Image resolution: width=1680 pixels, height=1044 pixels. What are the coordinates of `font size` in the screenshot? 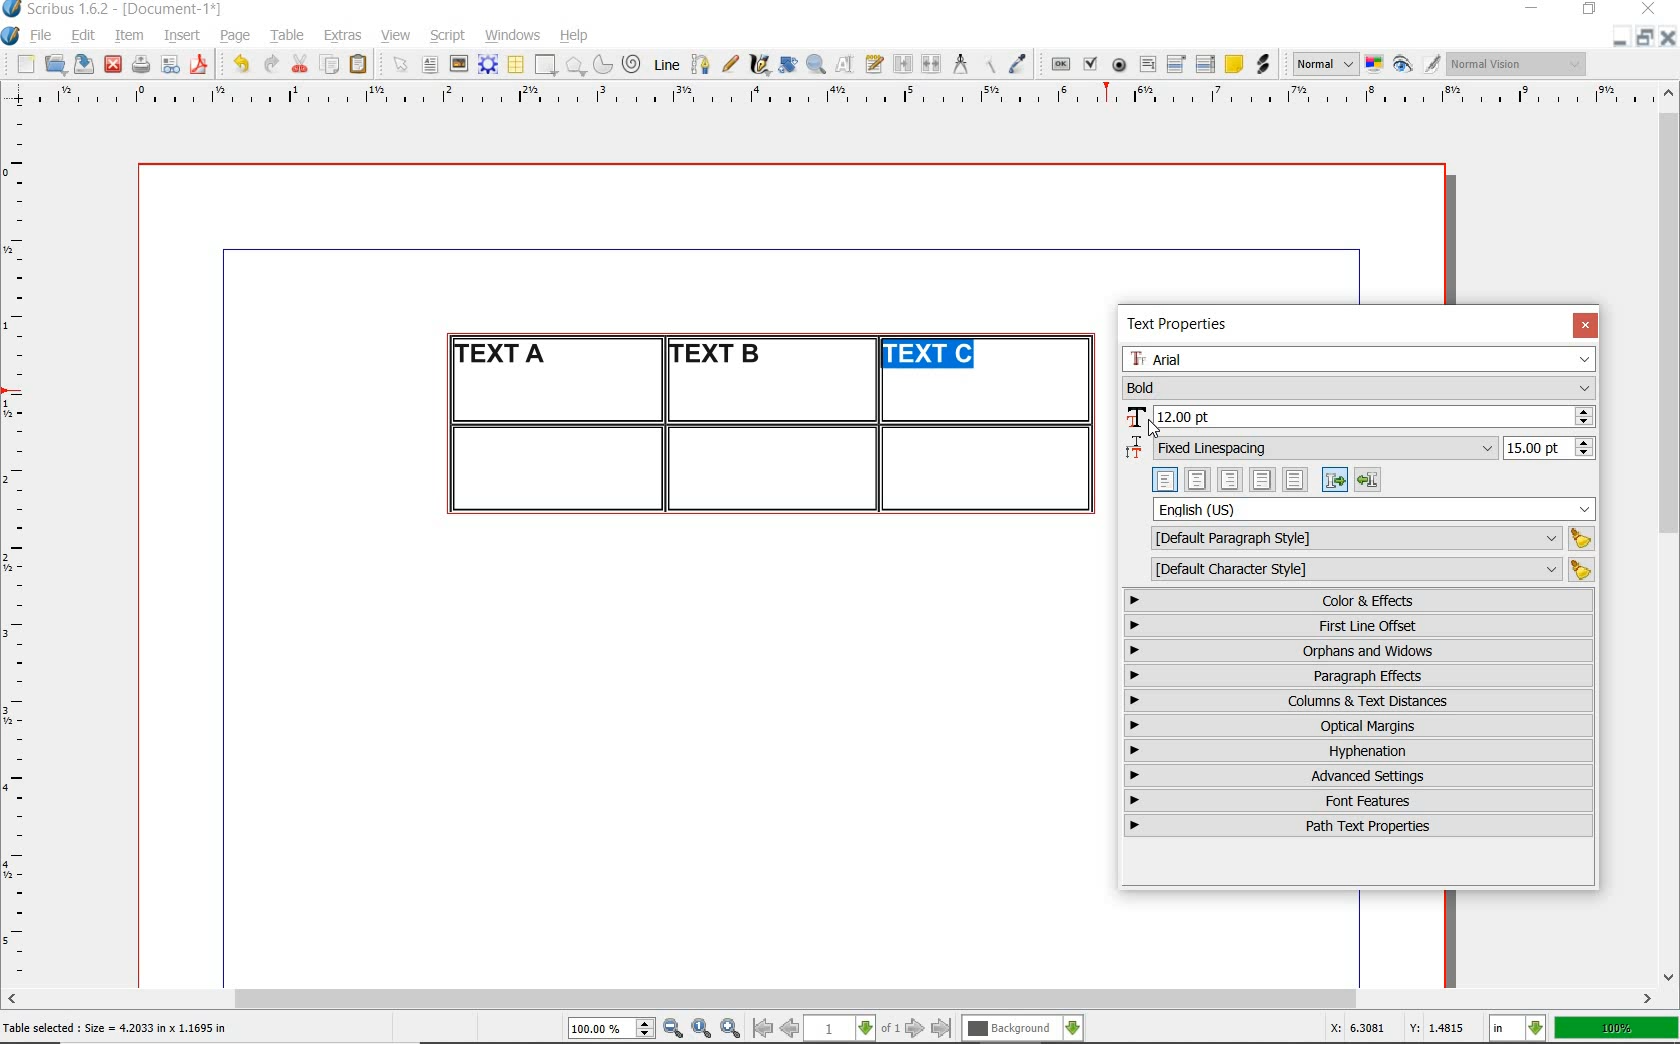 It's located at (1359, 418).